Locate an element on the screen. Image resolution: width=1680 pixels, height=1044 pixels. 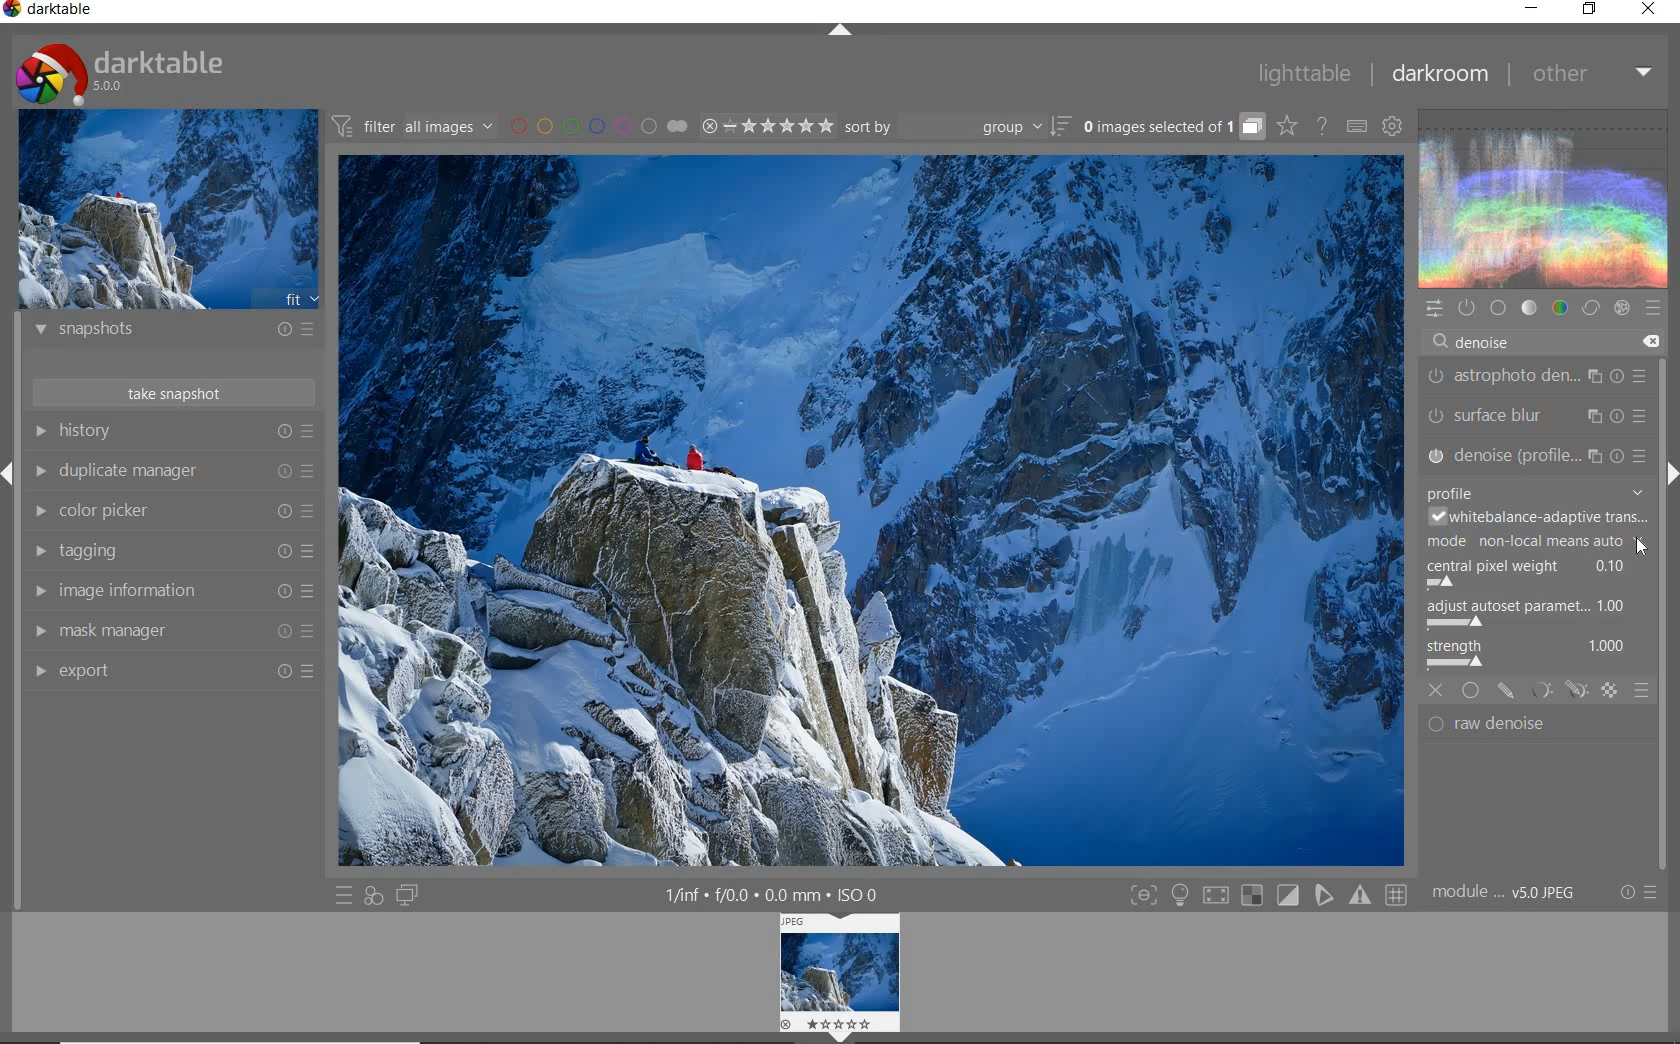
restore is located at coordinates (1592, 11).